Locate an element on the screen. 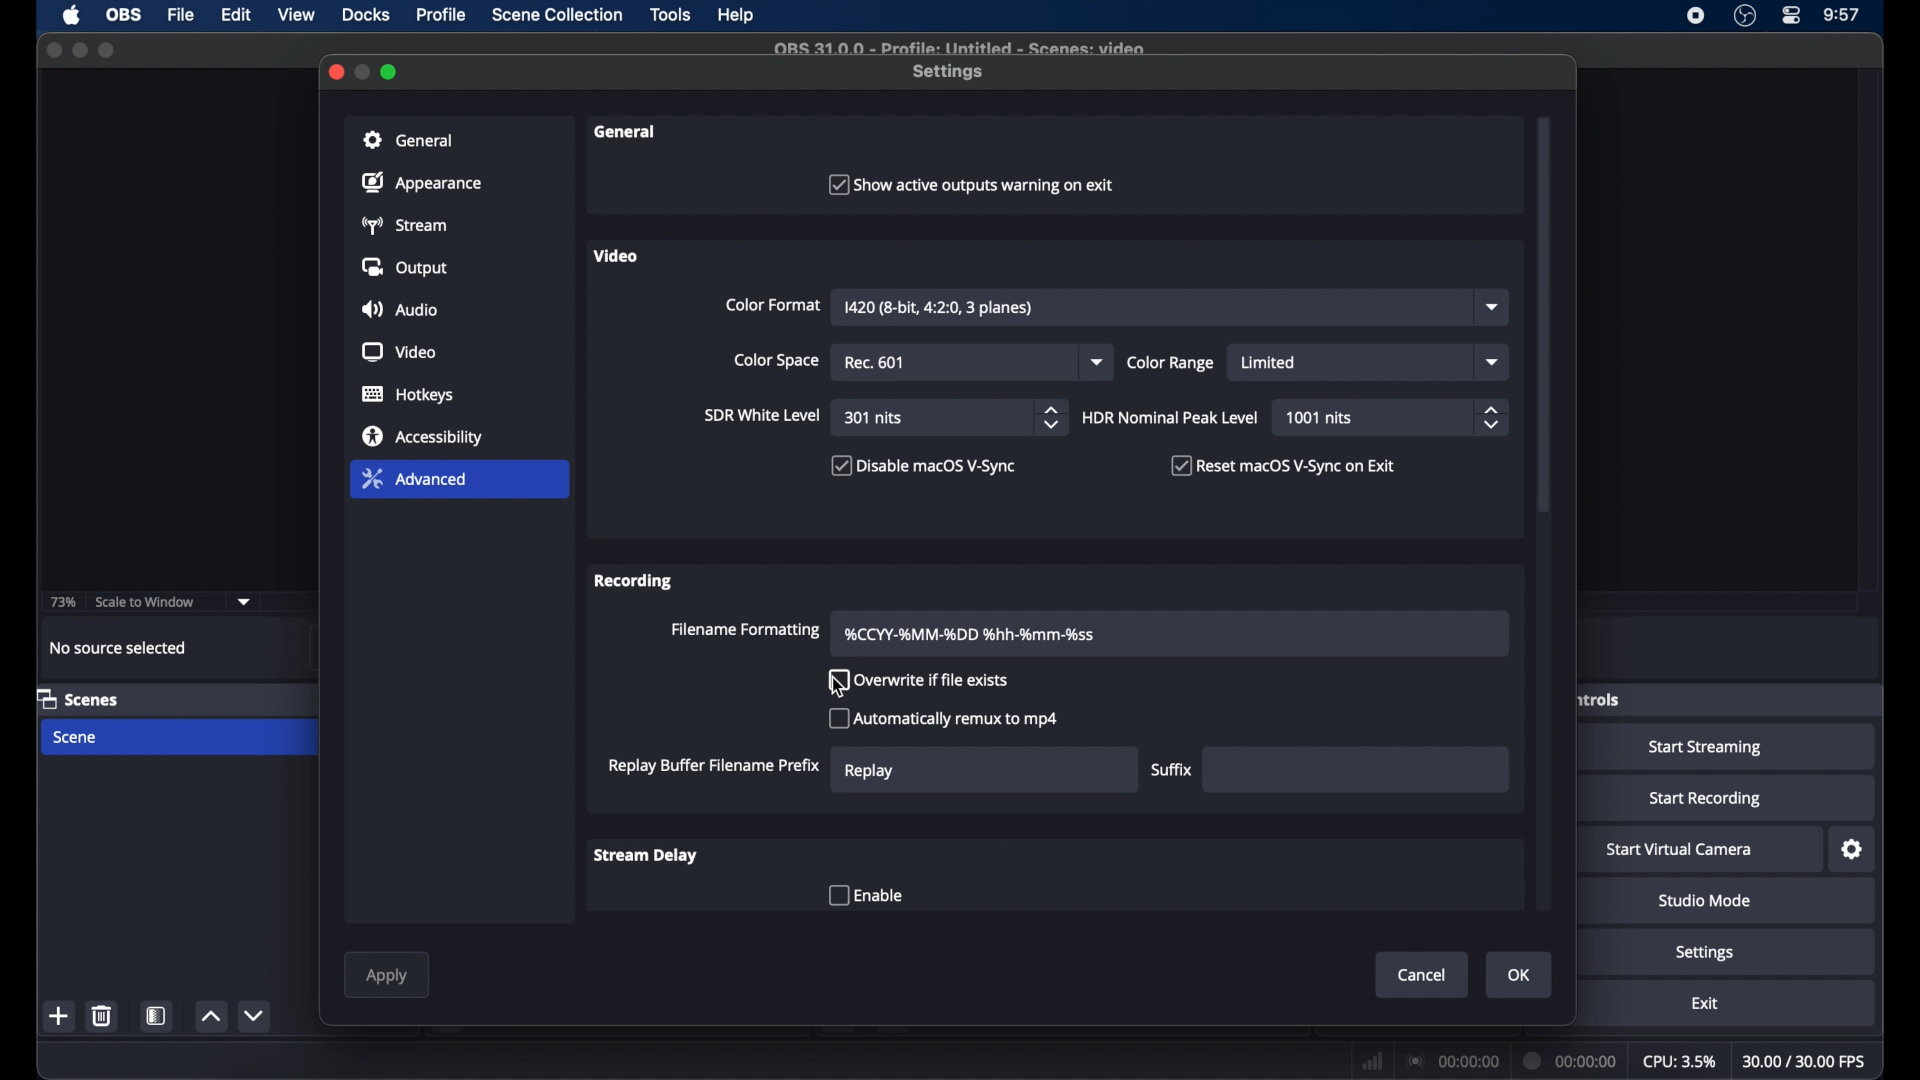 The width and height of the screenshot is (1920, 1080). exit is located at coordinates (1704, 1003).